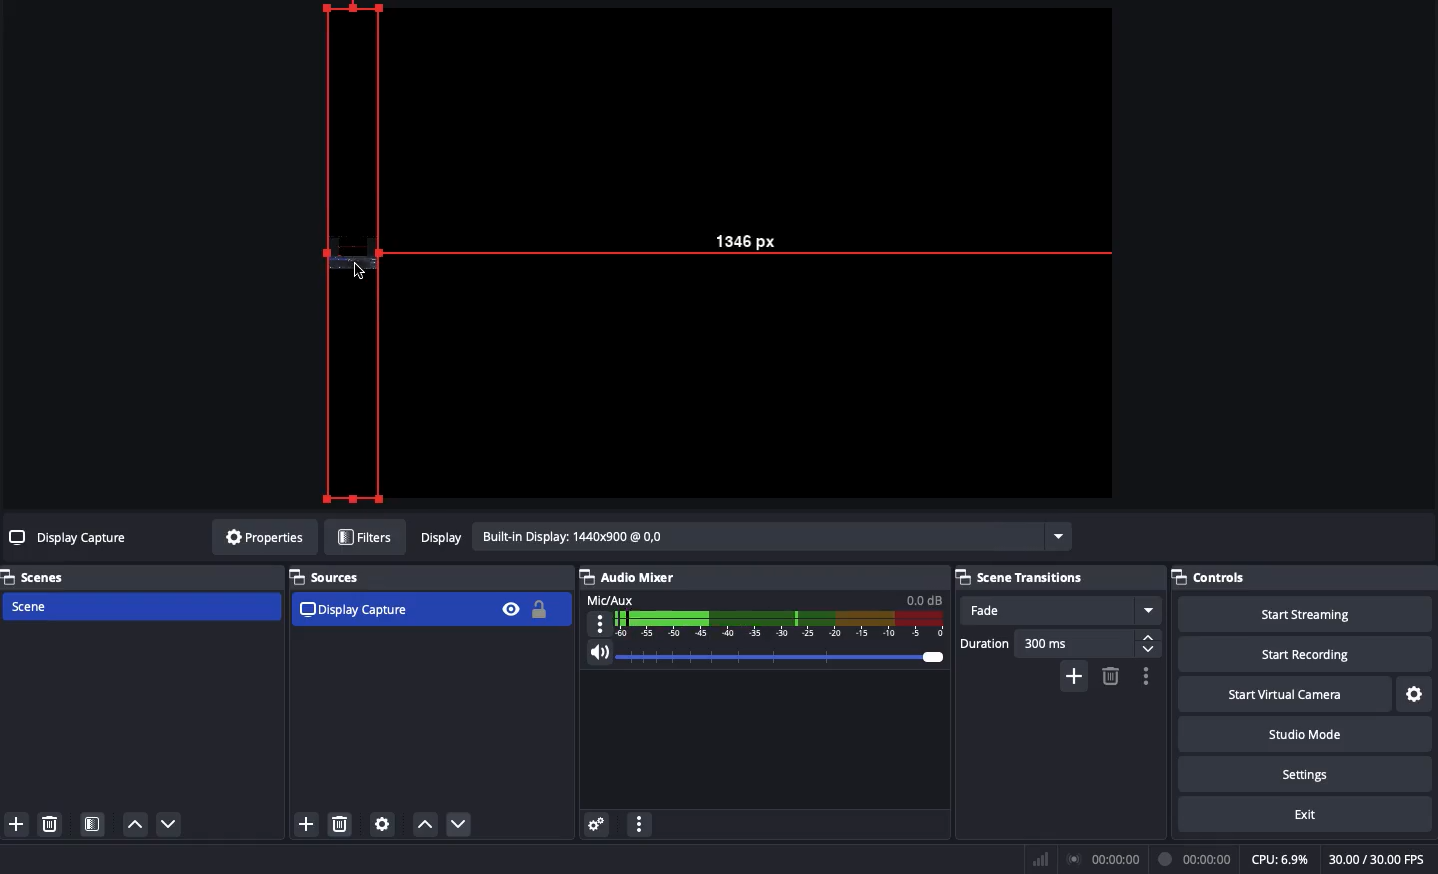 The width and height of the screenshot is (1438, 874). What do you see at coordinates (1287, 692) in the screenshot?
I see `Start virtual camera` at bounding box center [1287, 692].